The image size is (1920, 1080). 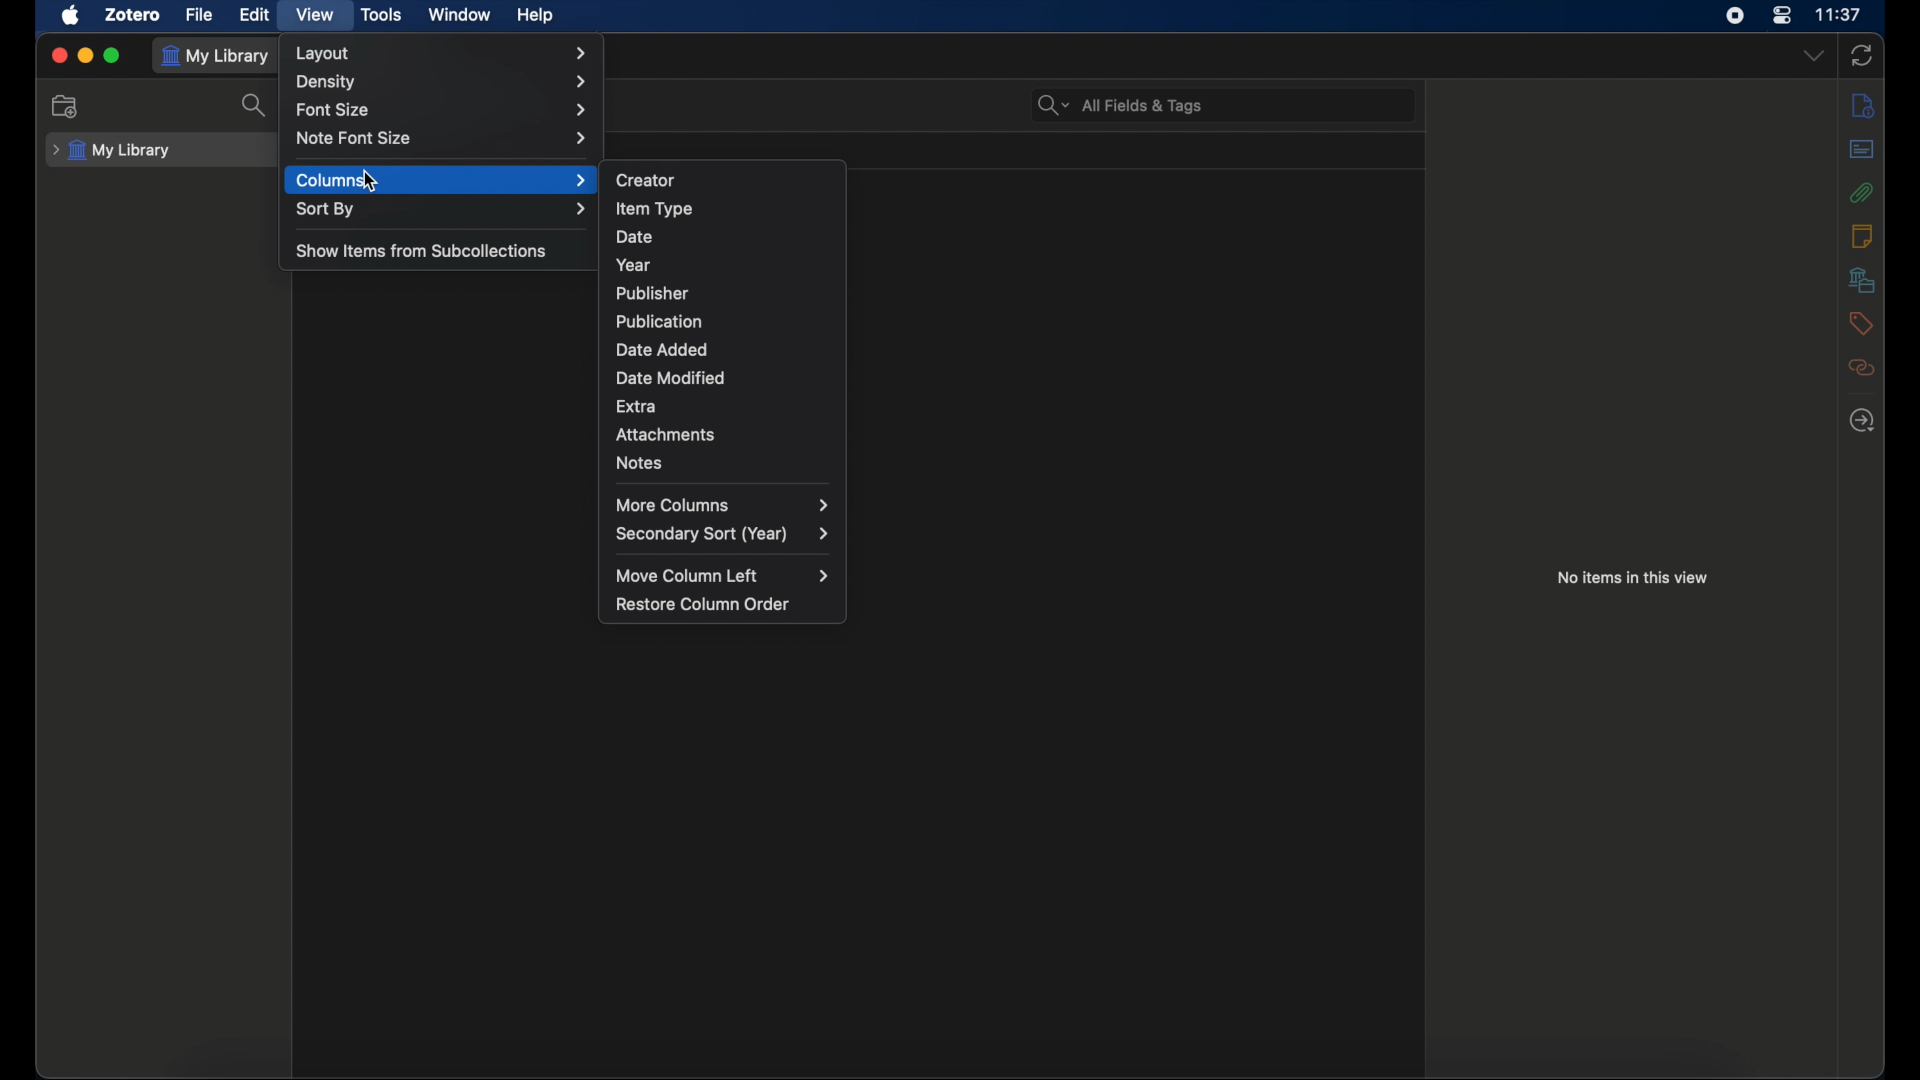 What do you see at coordinates (442, 81) in the screenshot?
I see `density` at bounding box center [442, 81].